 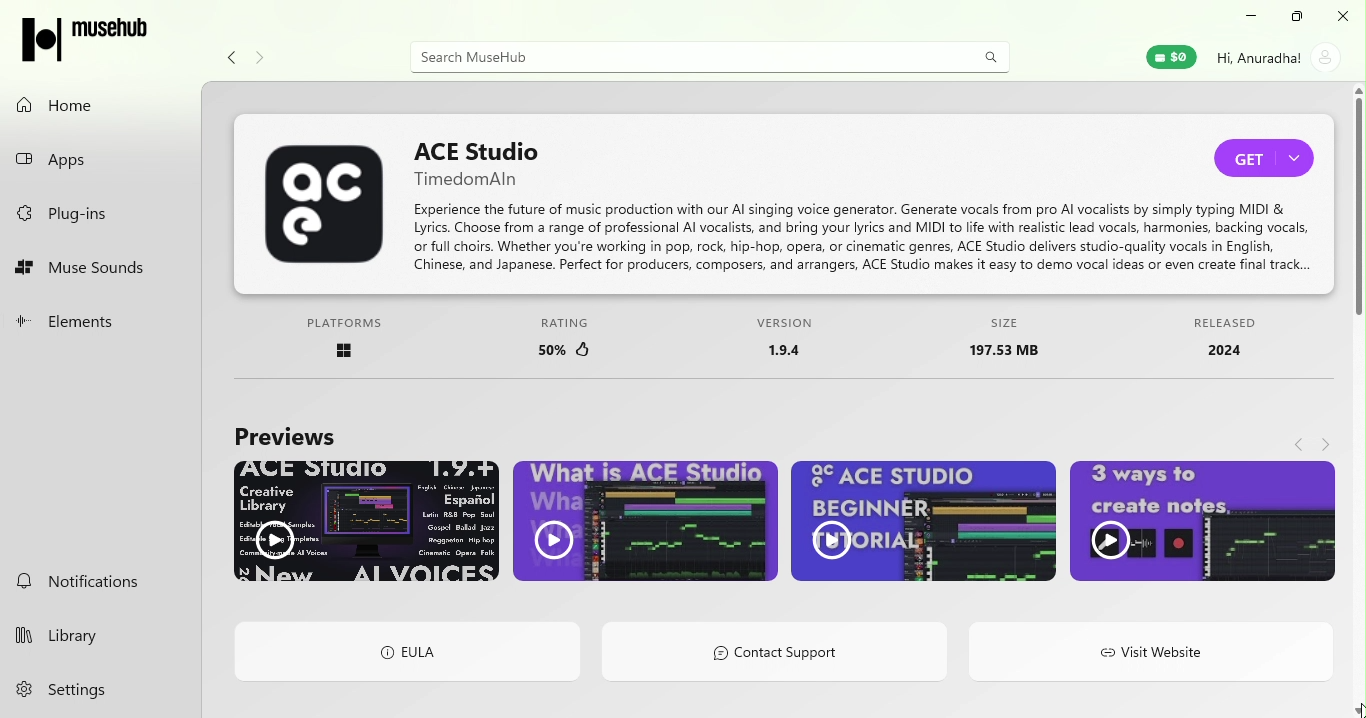 I want to click on account, so click(x=1281, y=63).